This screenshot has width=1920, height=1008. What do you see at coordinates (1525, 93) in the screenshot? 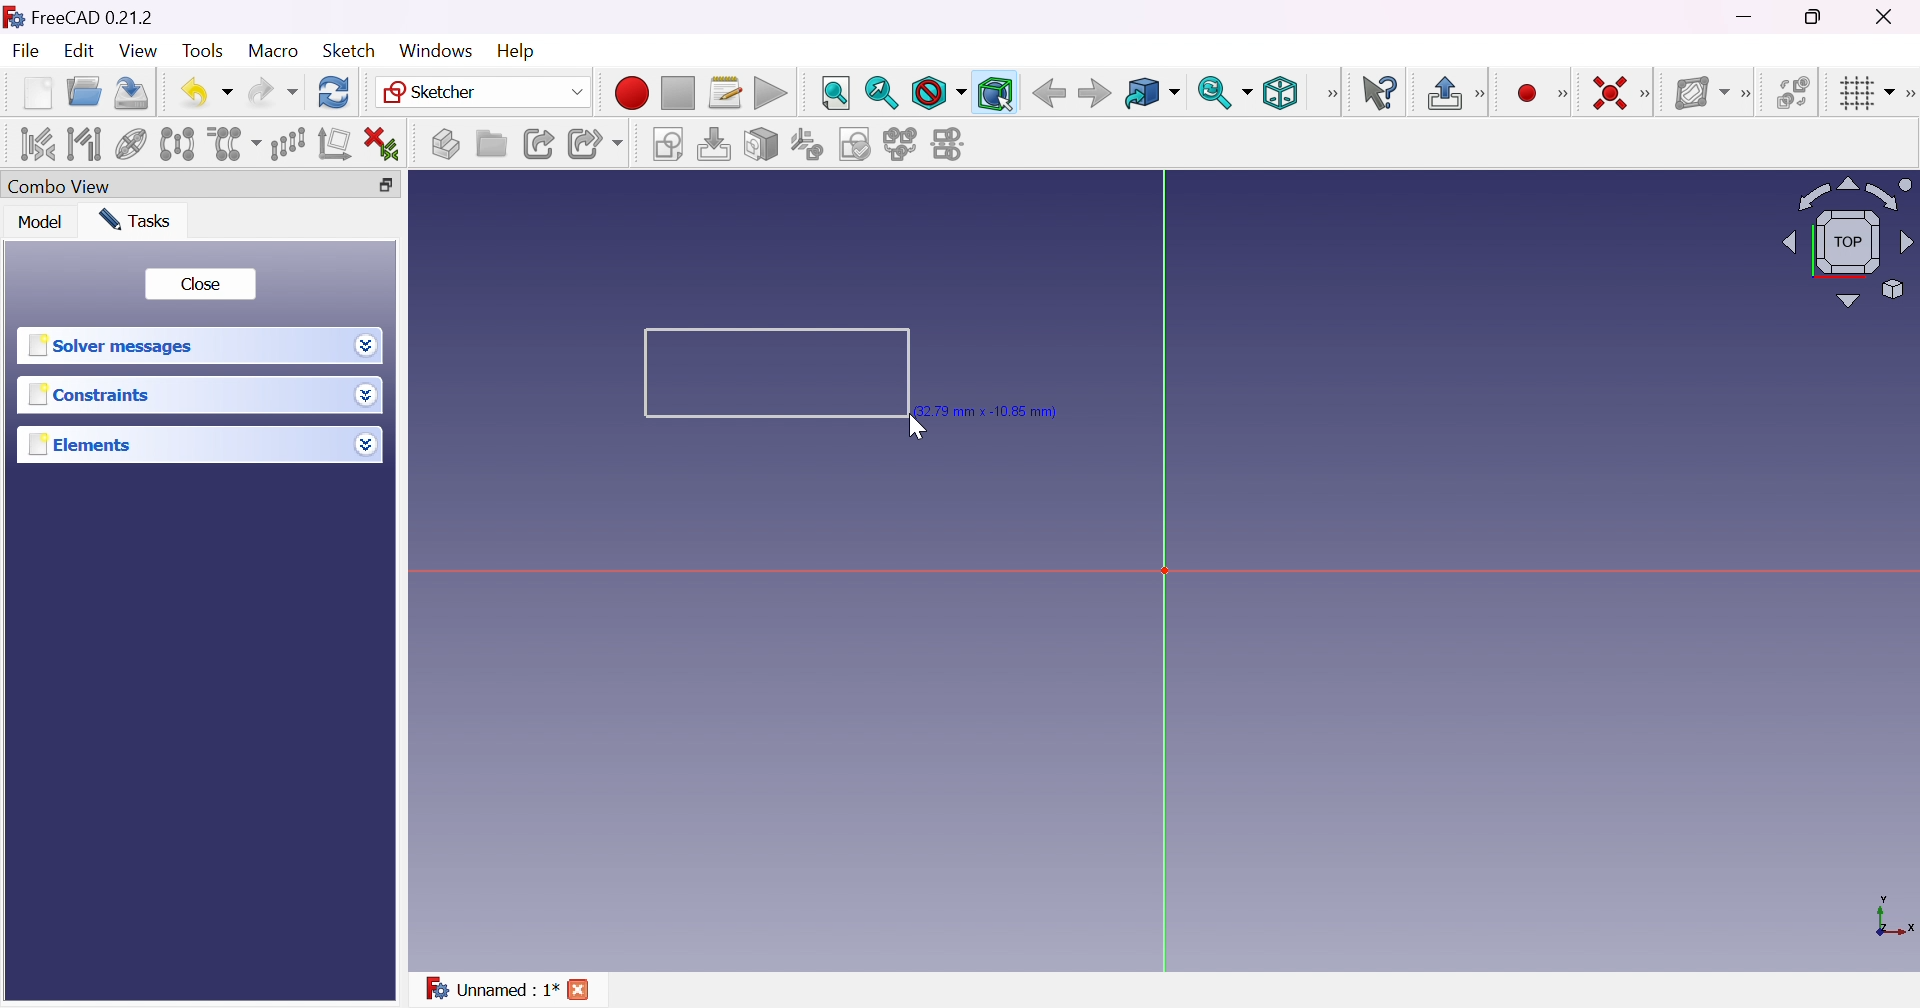
I see `Create point` at bounding box center [1525, 93].